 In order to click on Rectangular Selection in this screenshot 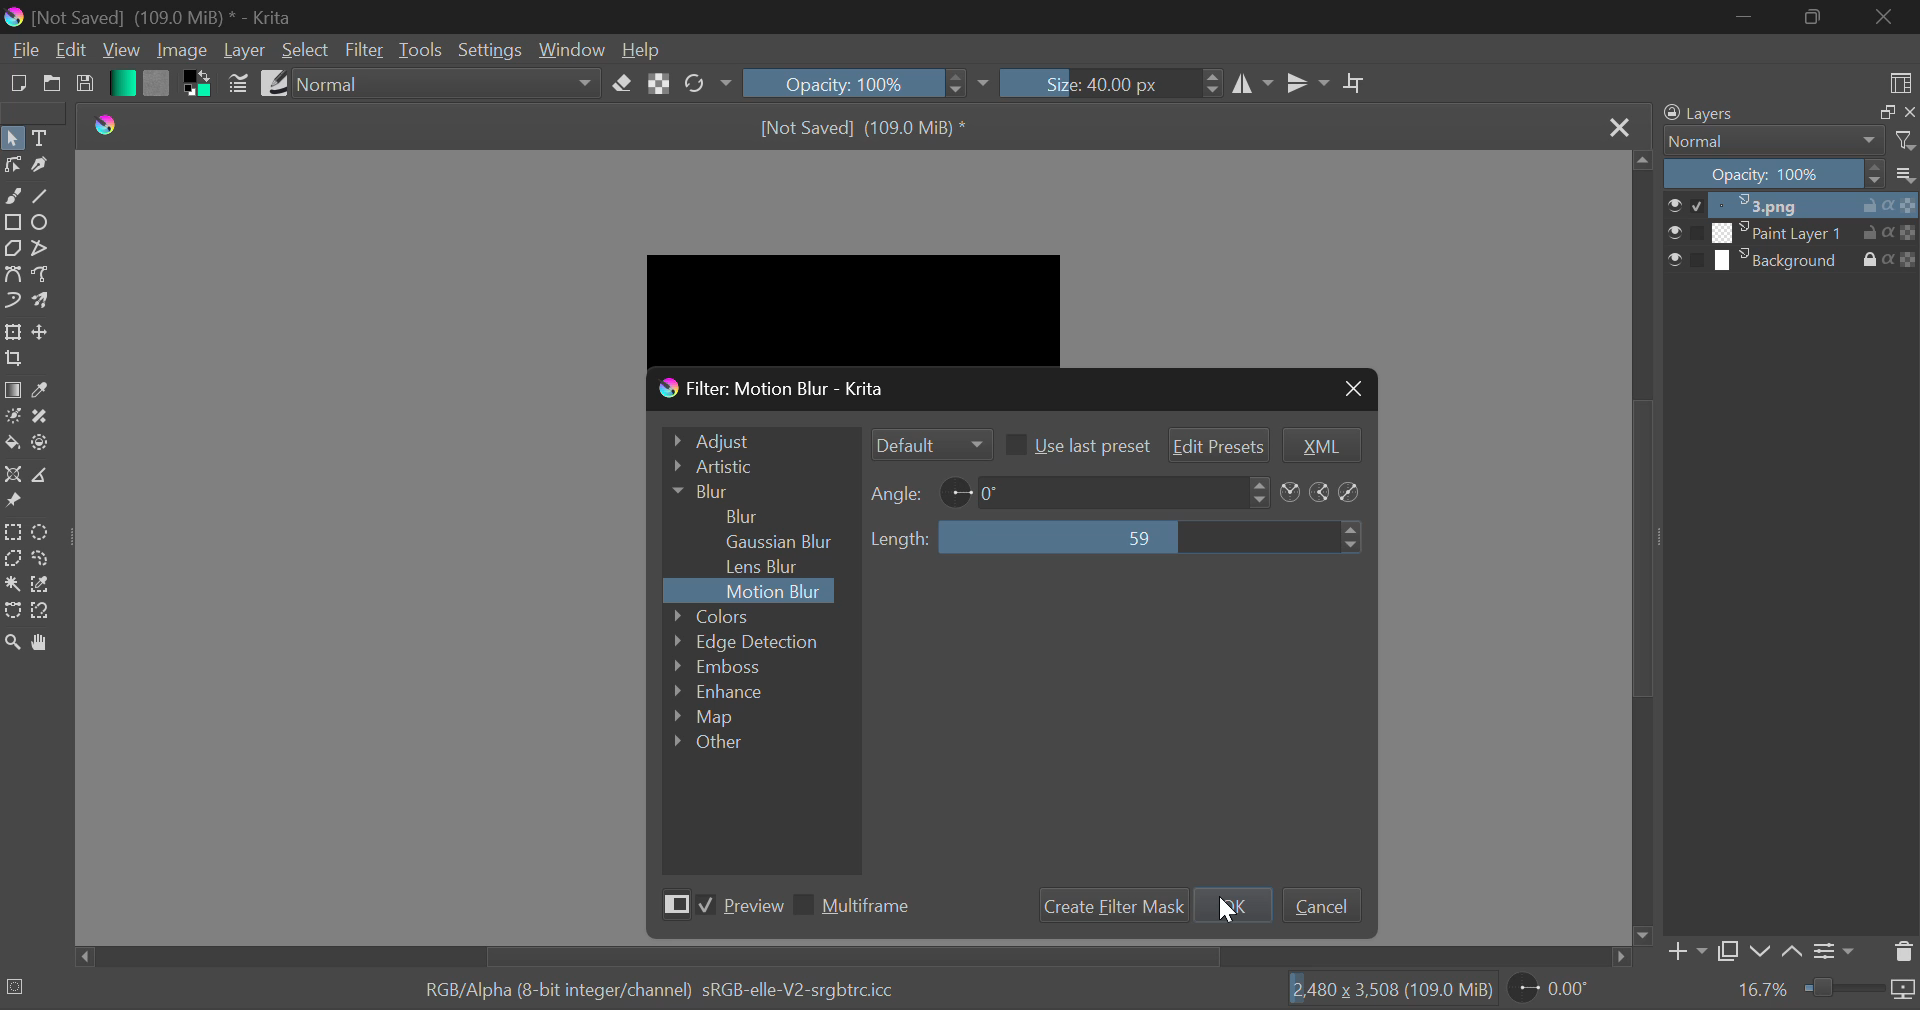, I will do `click(12, 532)`.